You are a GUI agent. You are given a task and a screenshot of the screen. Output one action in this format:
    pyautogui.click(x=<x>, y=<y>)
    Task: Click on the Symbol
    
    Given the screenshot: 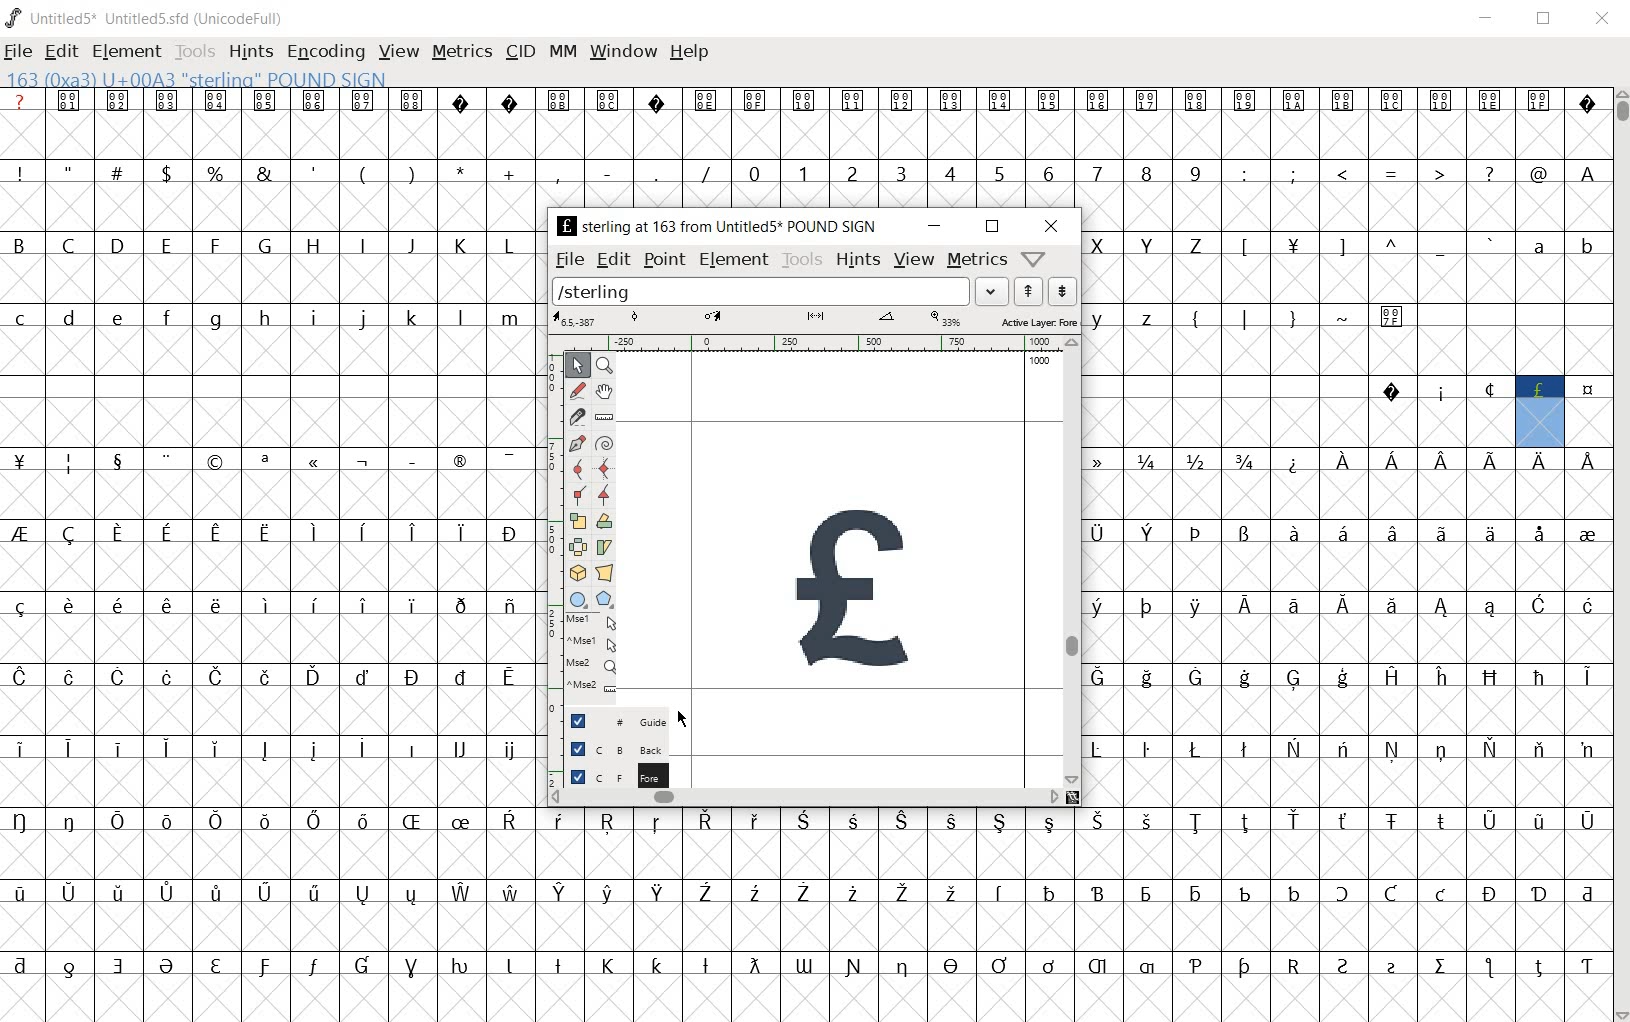 What is the action you would take?
    pyautogui.click(x=1051, y=102)
    